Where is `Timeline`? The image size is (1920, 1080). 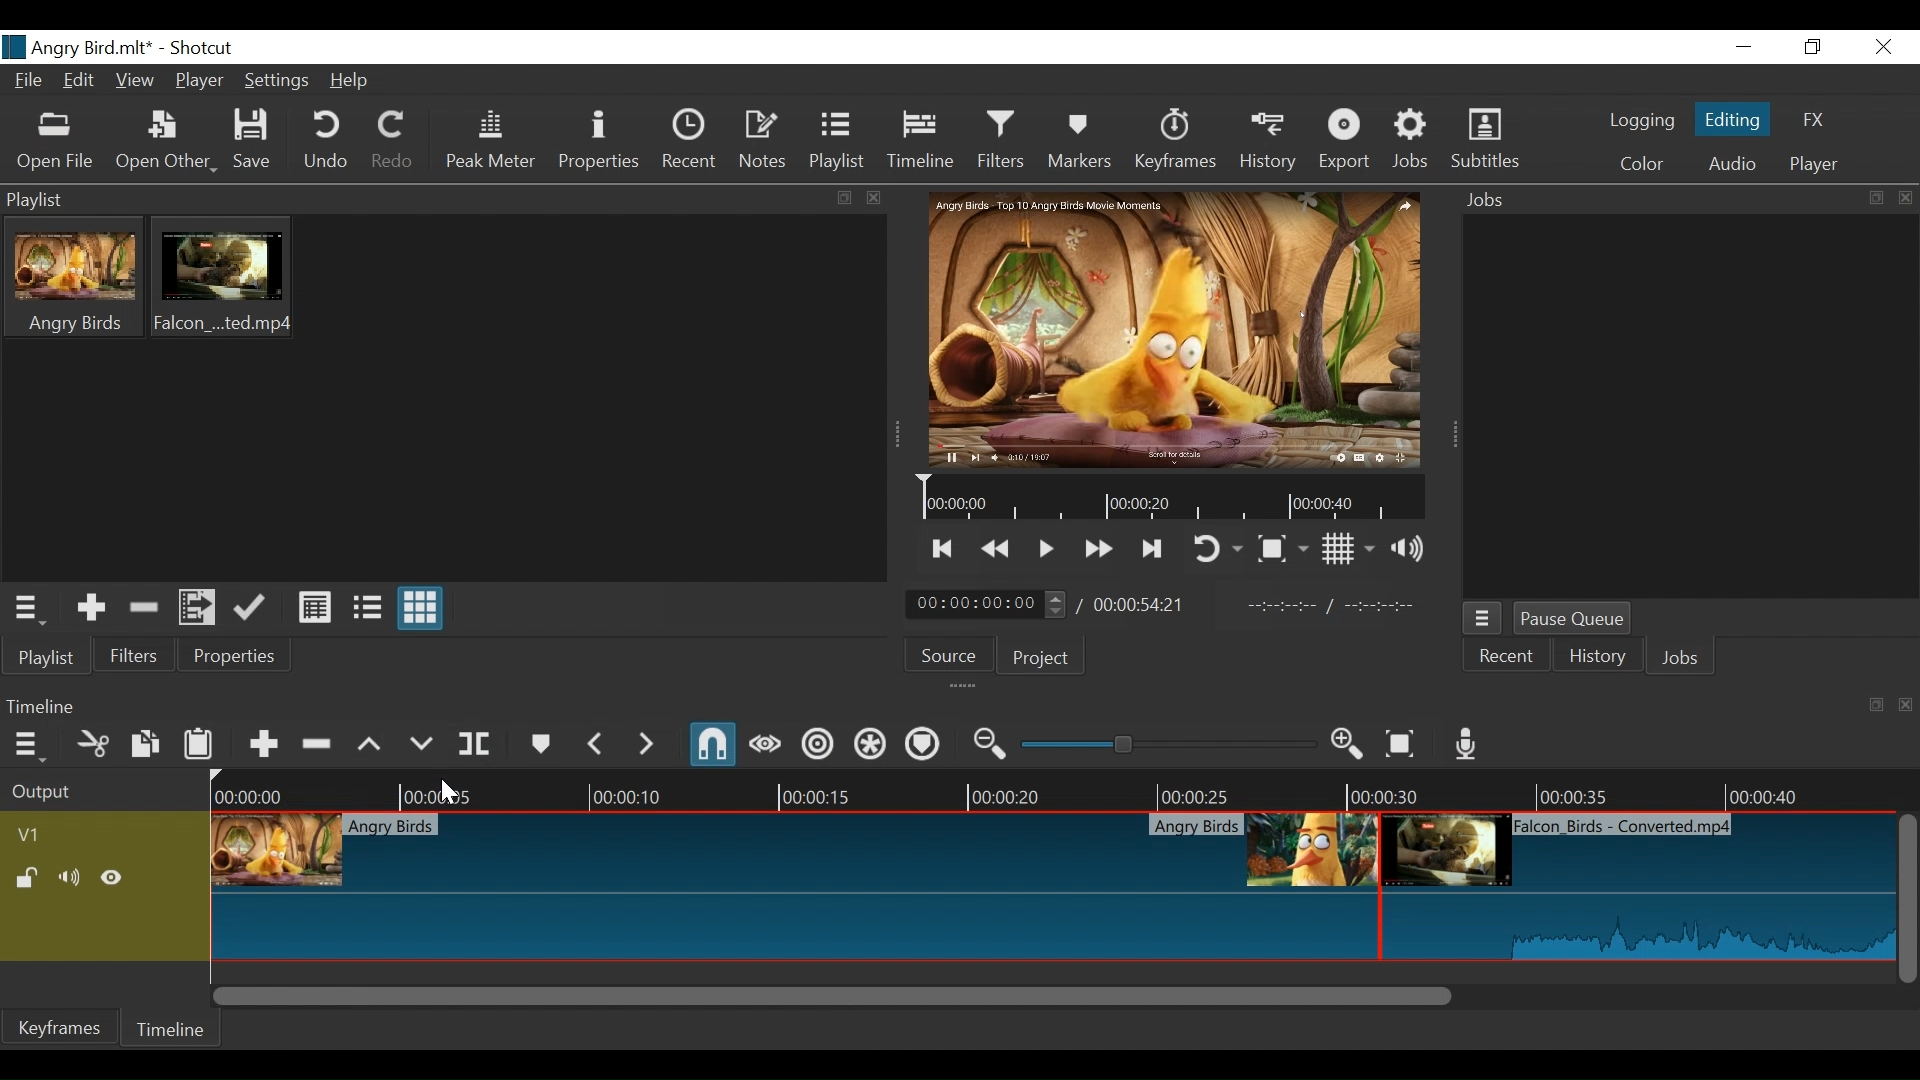
Timeline is located at coordinates (1169, 499).